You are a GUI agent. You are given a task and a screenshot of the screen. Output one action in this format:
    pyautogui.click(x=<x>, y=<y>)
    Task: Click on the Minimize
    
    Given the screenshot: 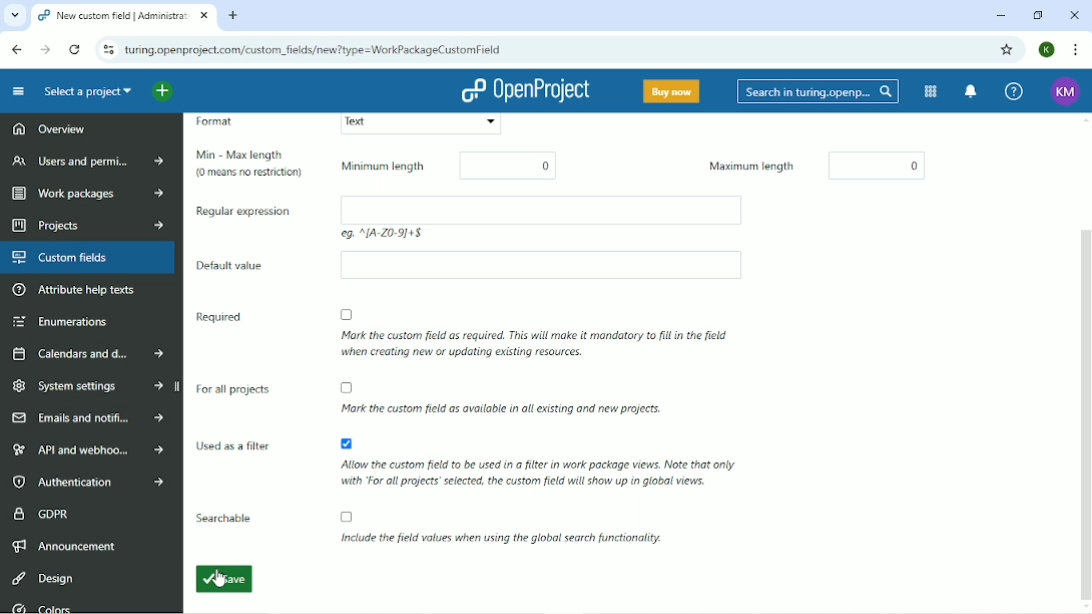 What is the action you would take?
    pyautogui.click(x=1001, y=16)
    